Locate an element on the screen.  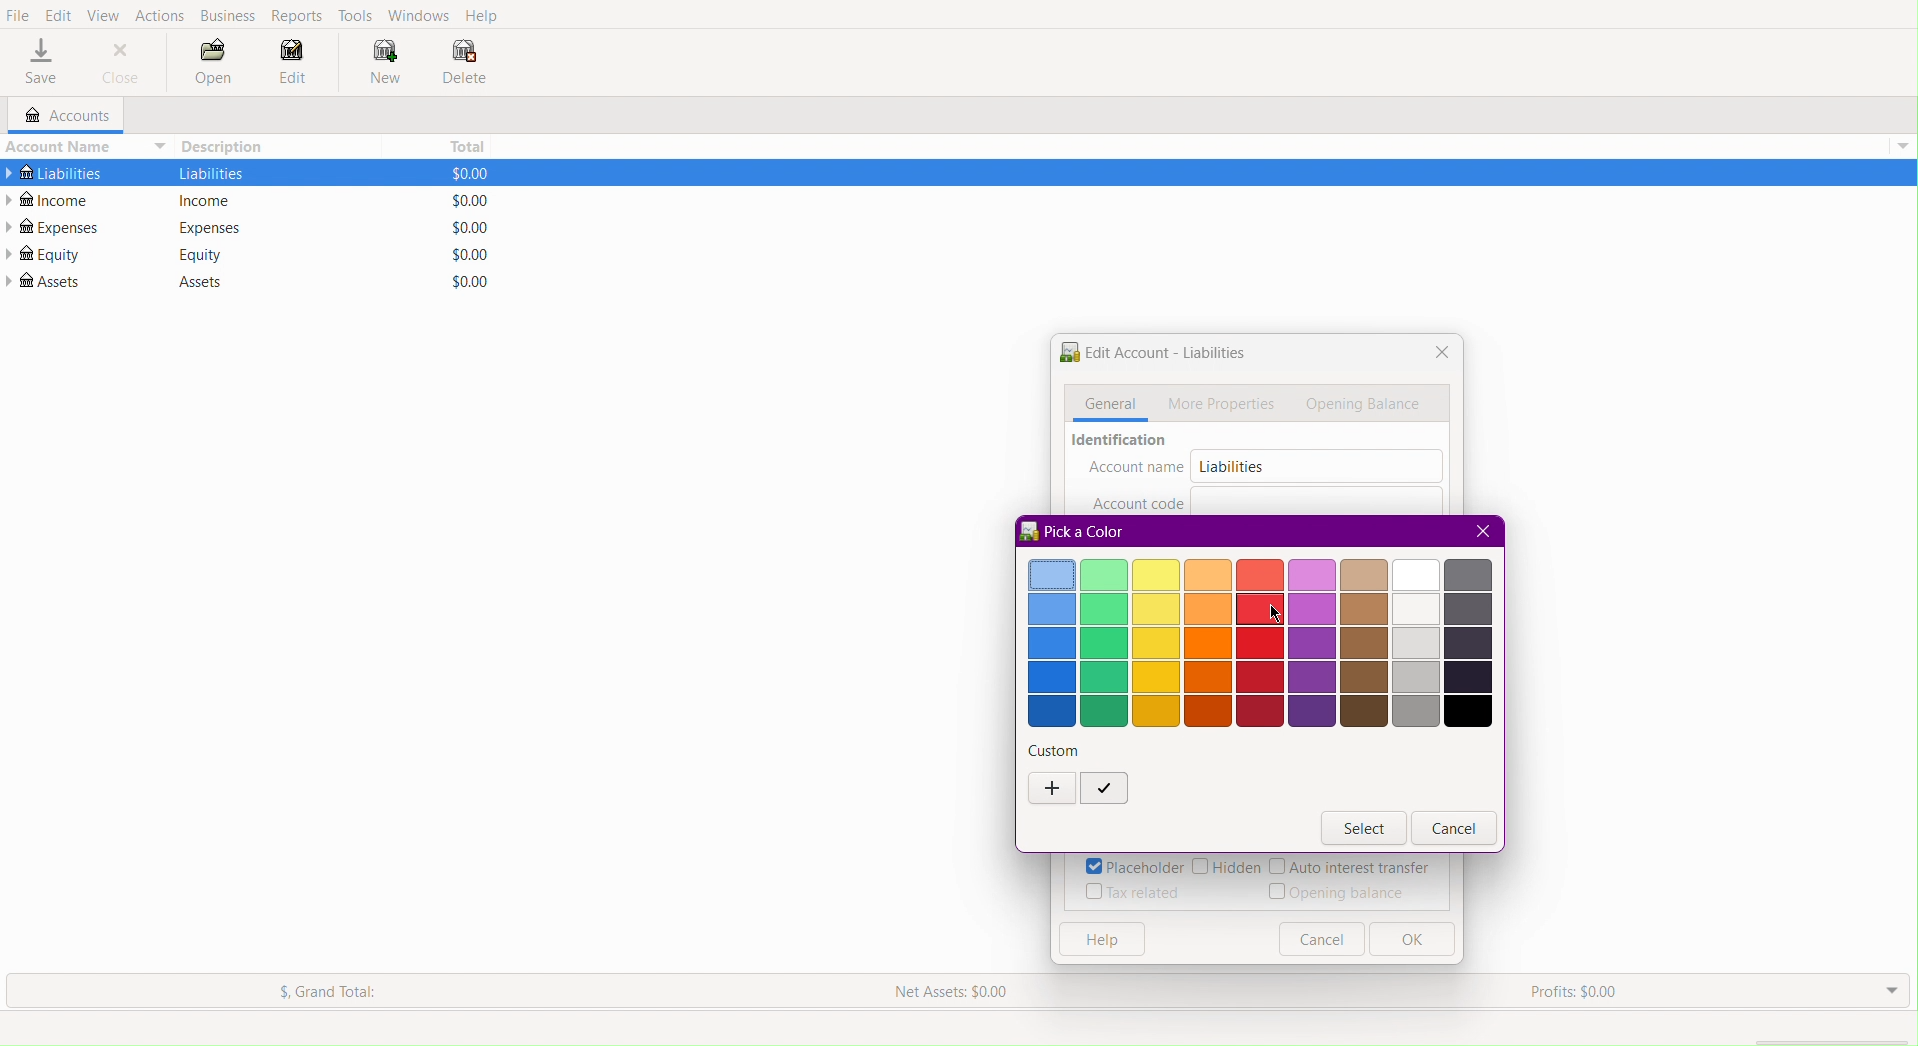
Open is located at coordinates (214, 65).